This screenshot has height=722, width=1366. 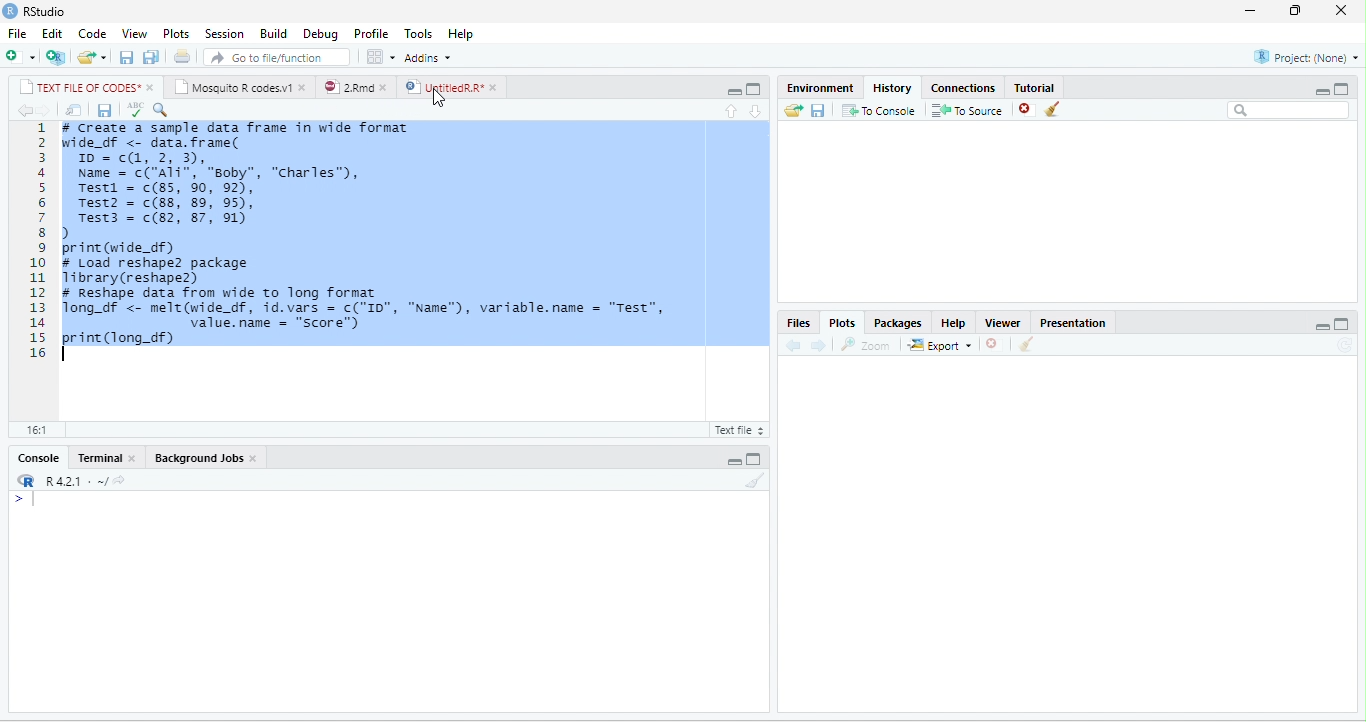 What do you see at coordinates (38, 239) in the screenshot?
I see `line numbering` at bounding box center [38, 239].